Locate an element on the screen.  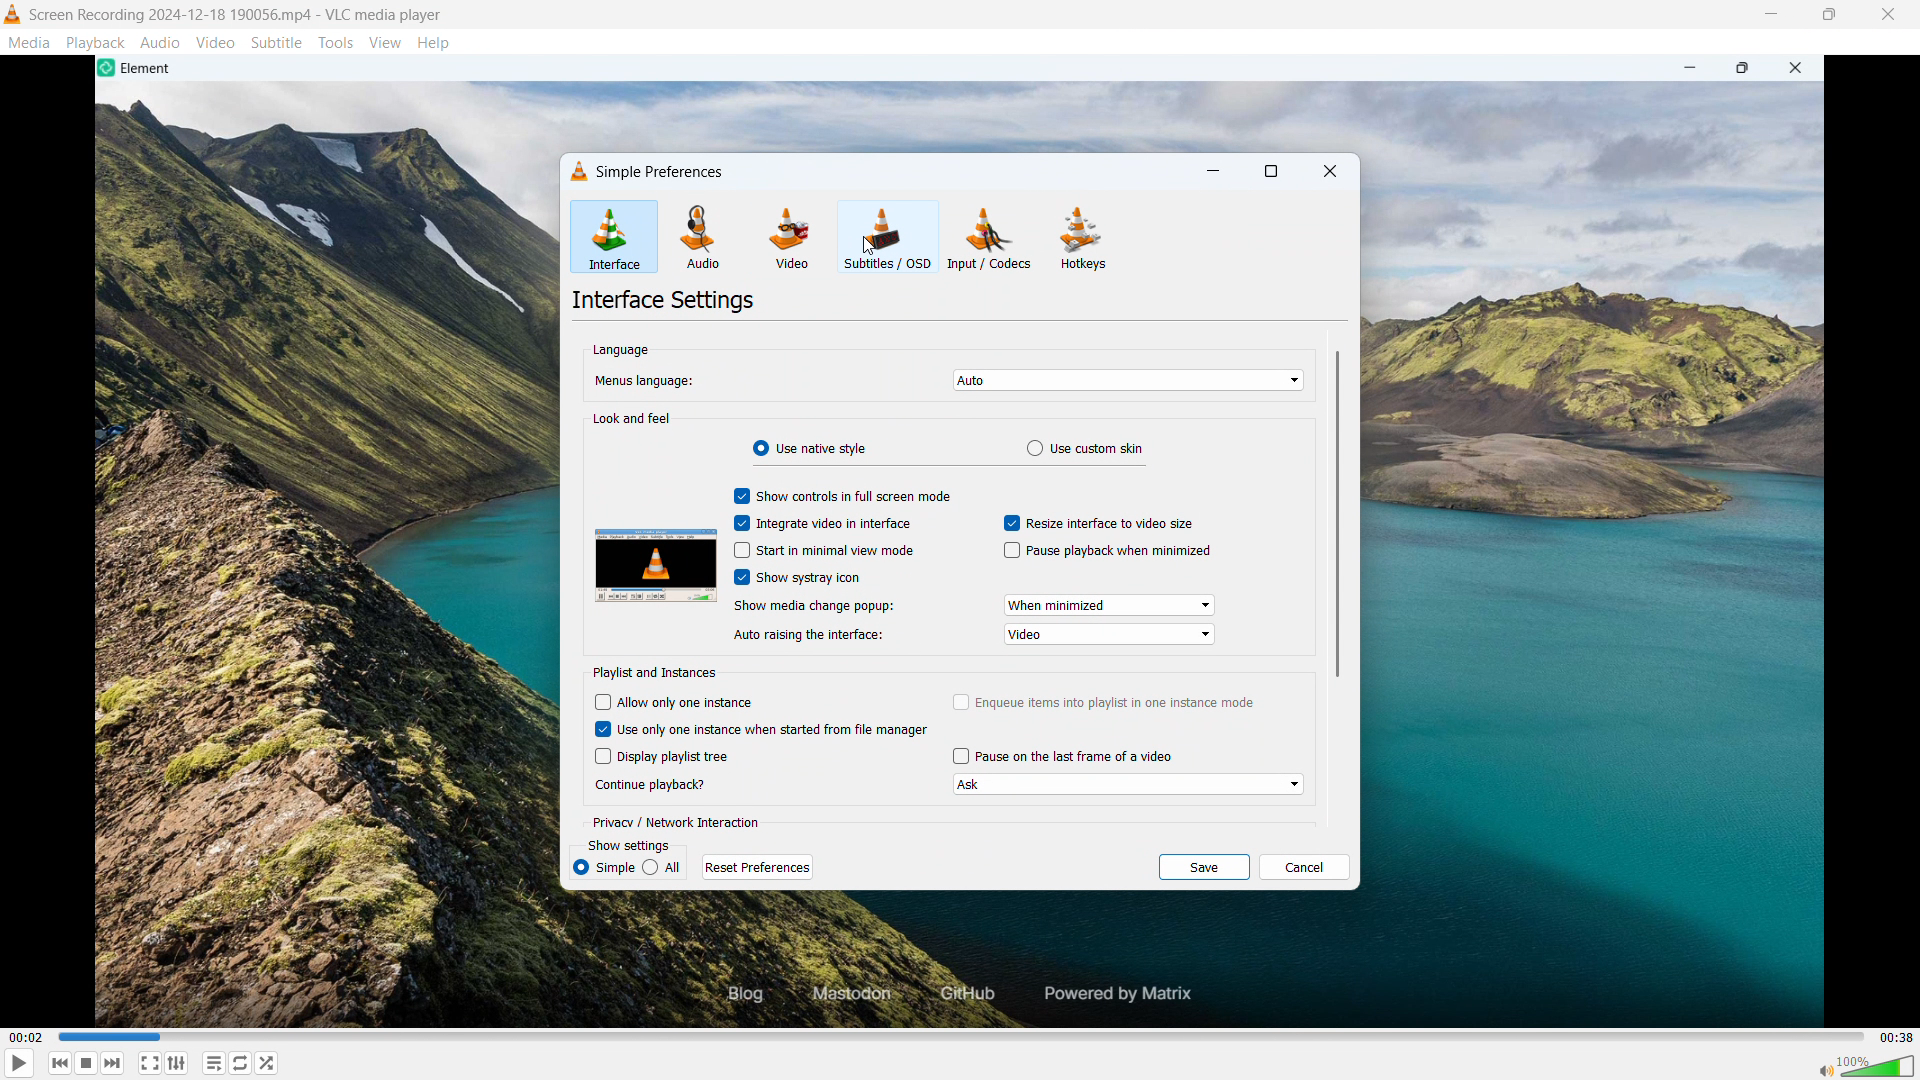
Media  is located at coordinates (29, 43).